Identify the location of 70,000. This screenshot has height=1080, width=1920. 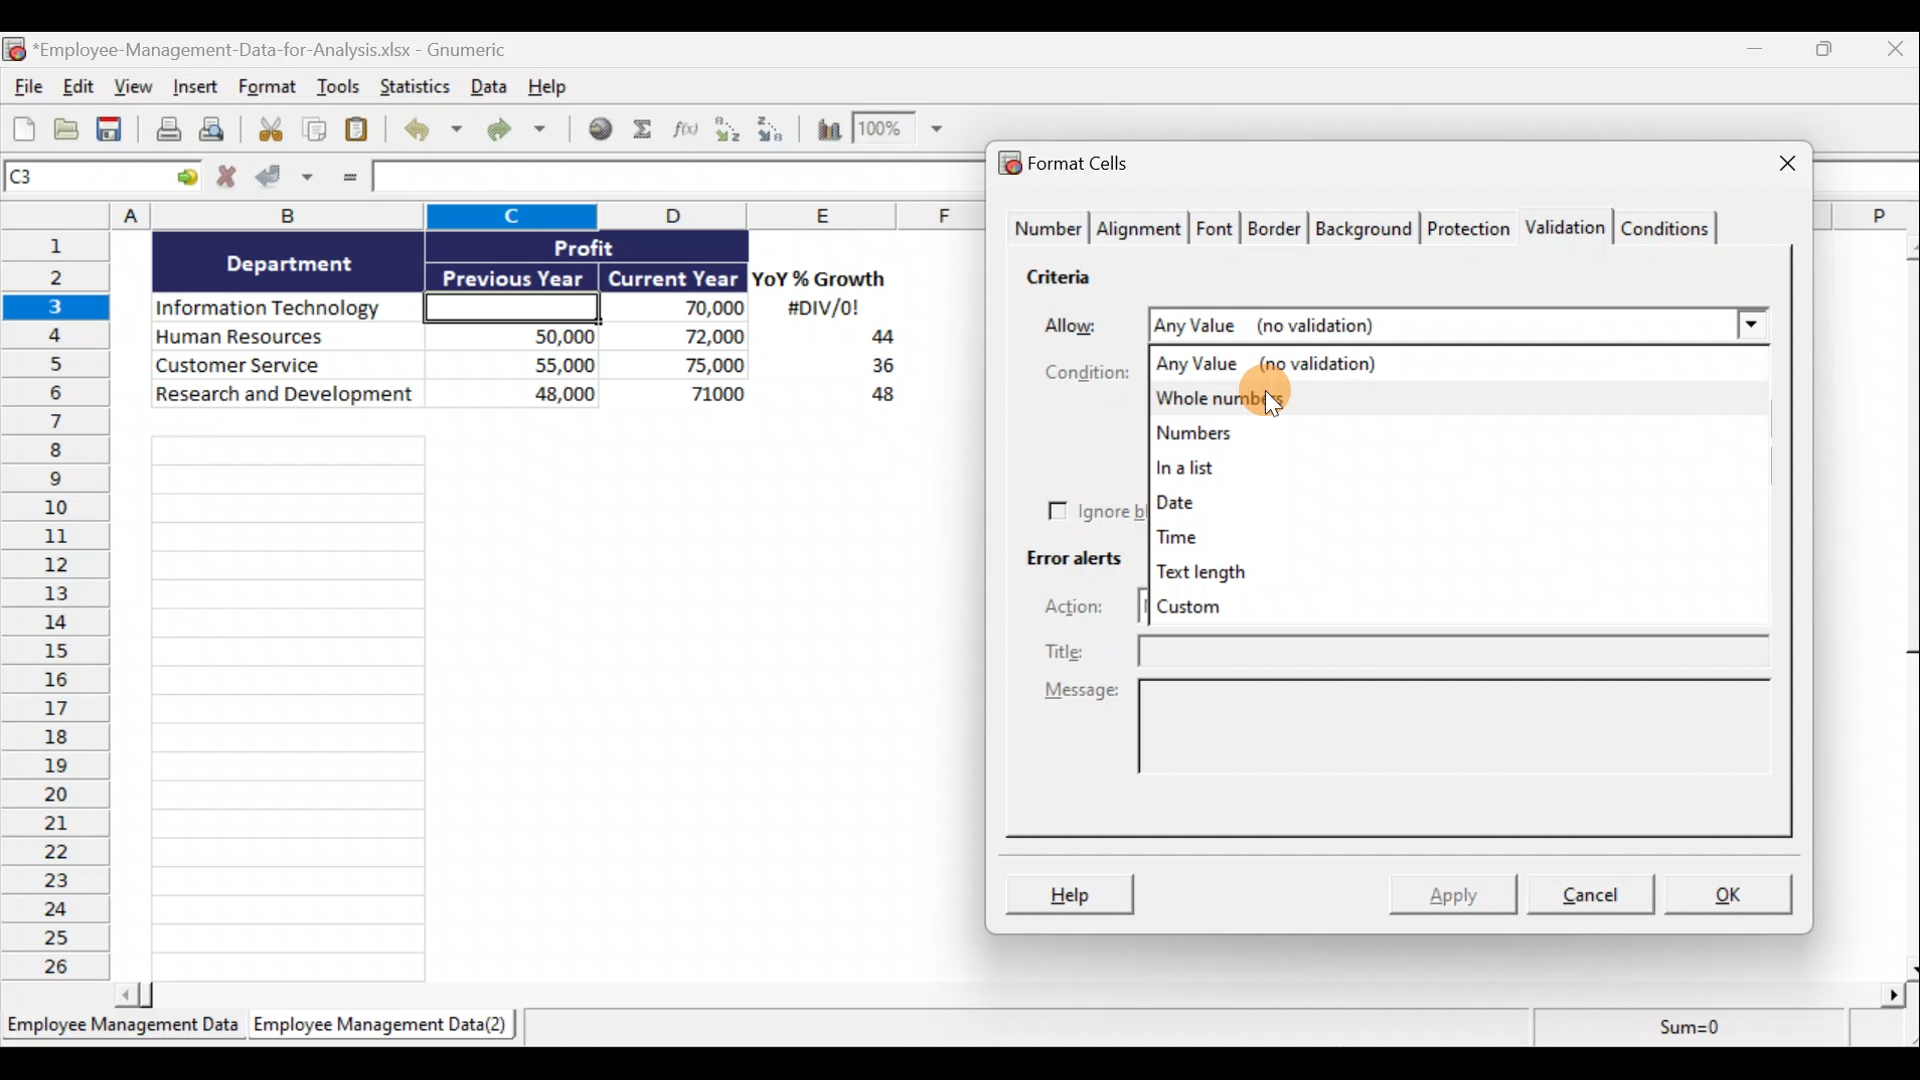
(684, 309).